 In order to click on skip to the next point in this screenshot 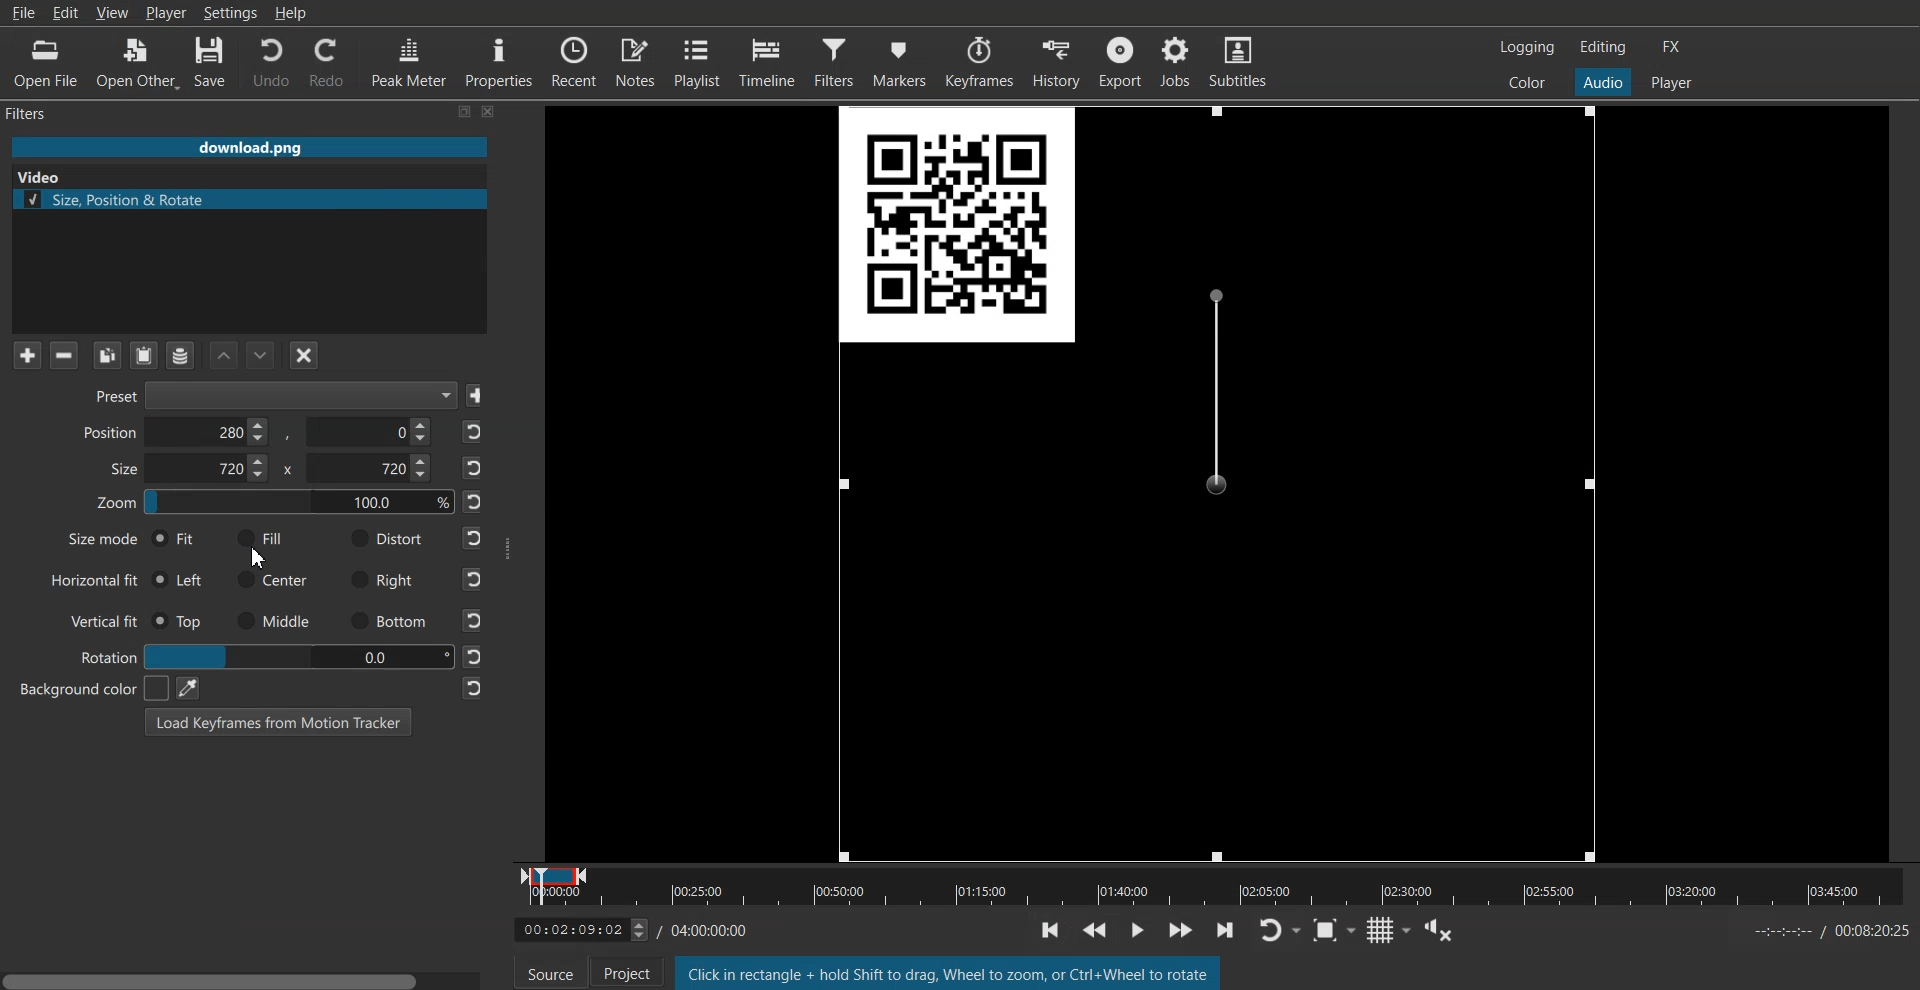, I will do `click(1229, 934)`.